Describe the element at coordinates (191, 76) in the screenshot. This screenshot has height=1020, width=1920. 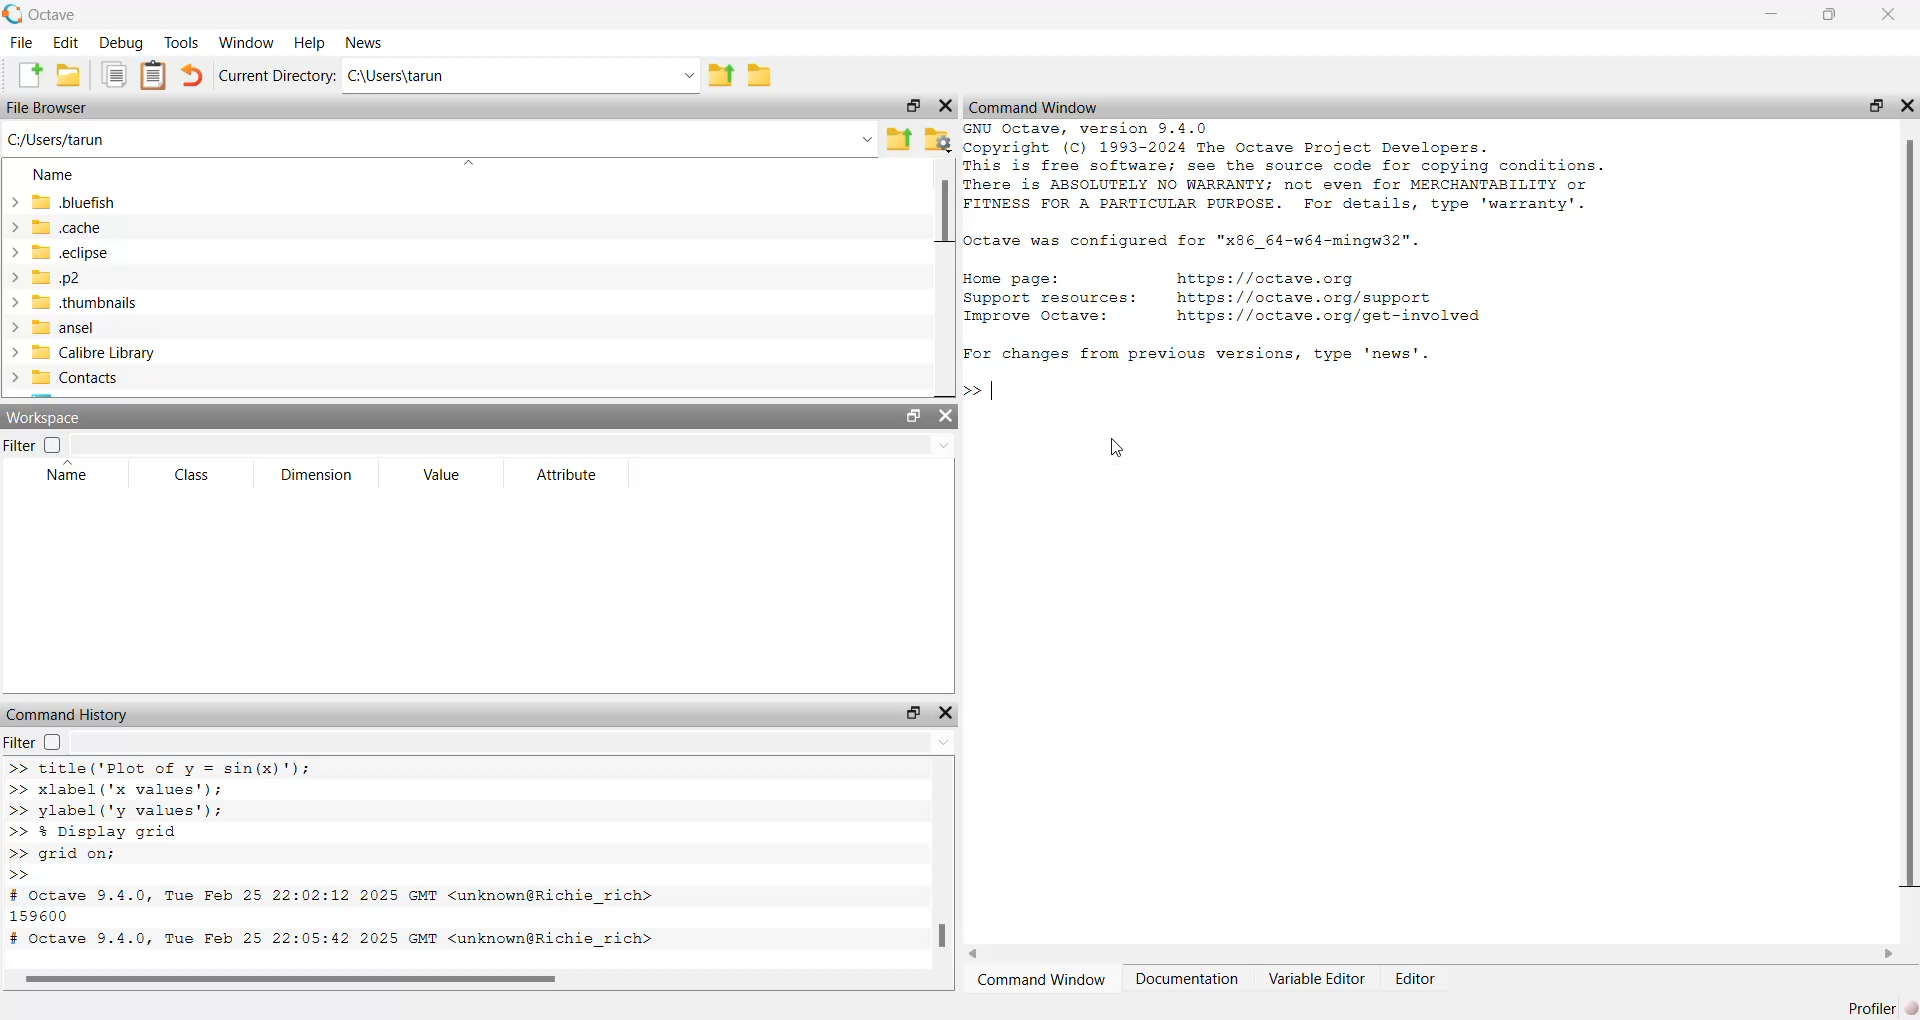
I see `undo` at that location.